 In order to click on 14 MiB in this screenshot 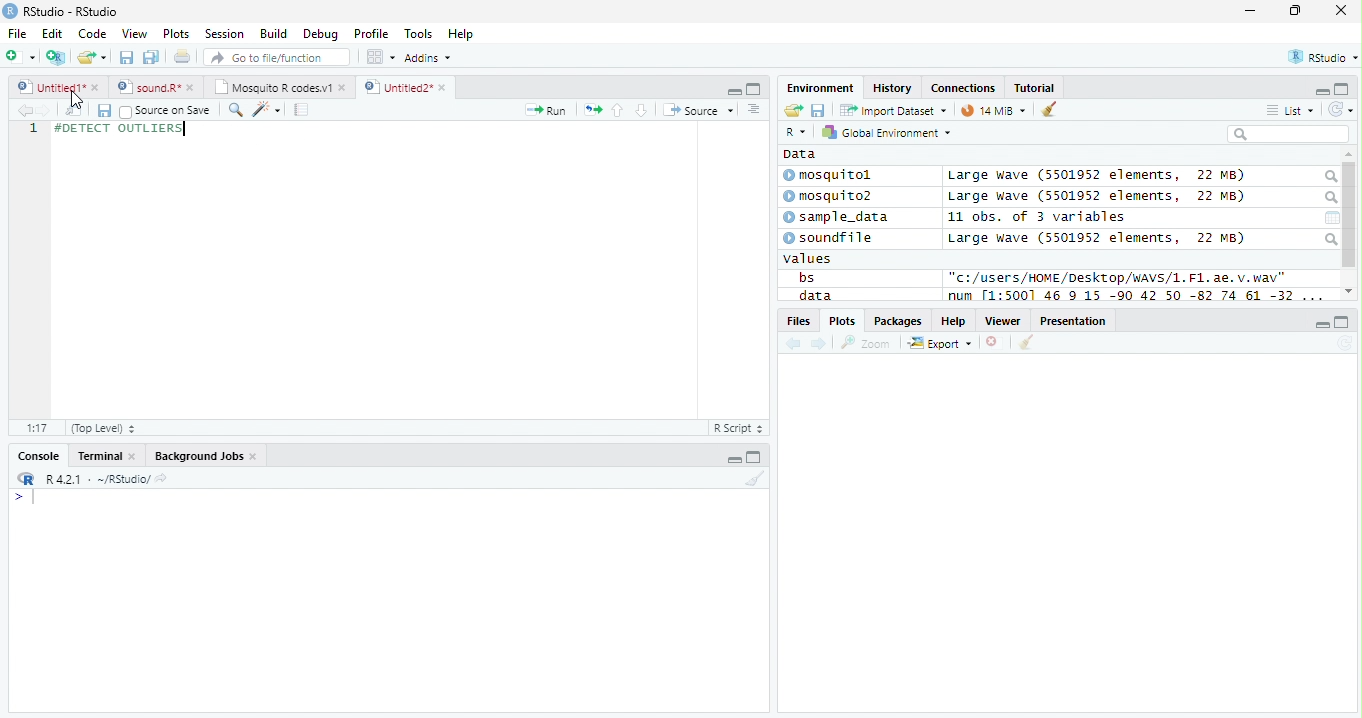, I will do `click(980, 110)`.